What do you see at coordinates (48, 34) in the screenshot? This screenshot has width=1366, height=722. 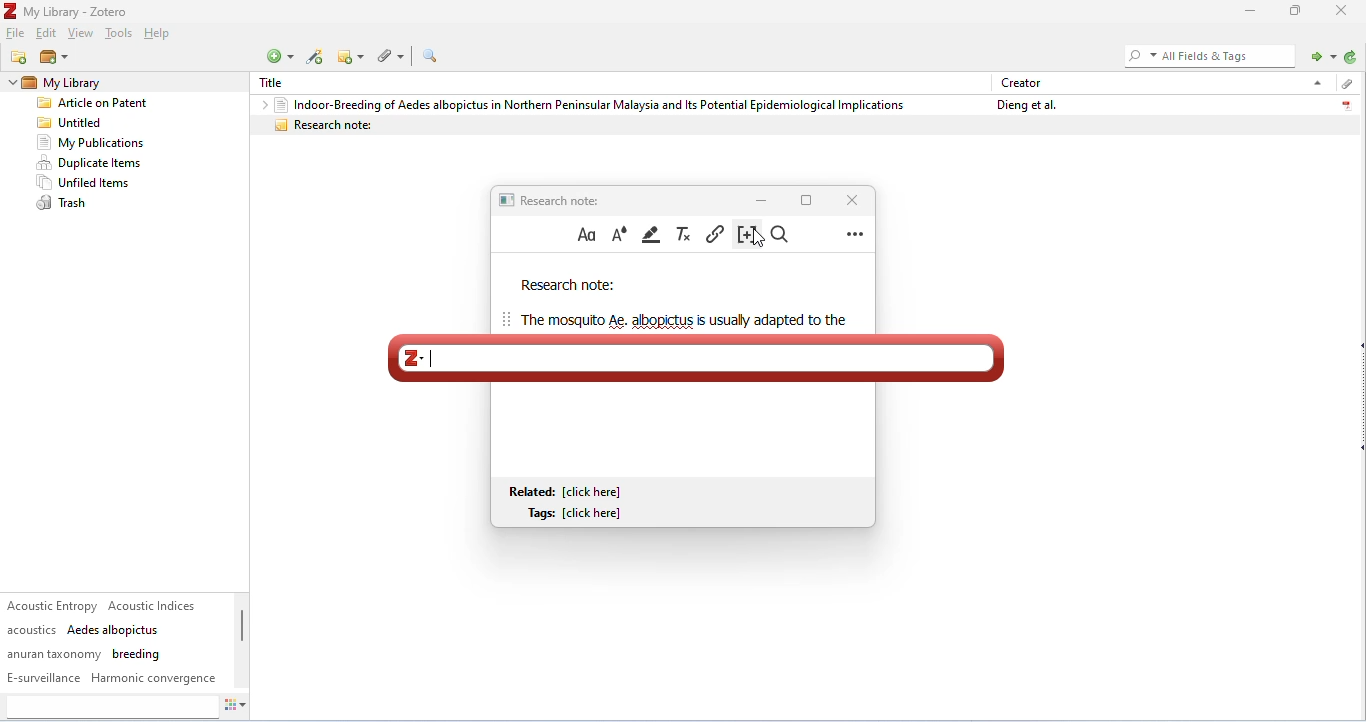 I see `edit` at bounding box center [48, 34].